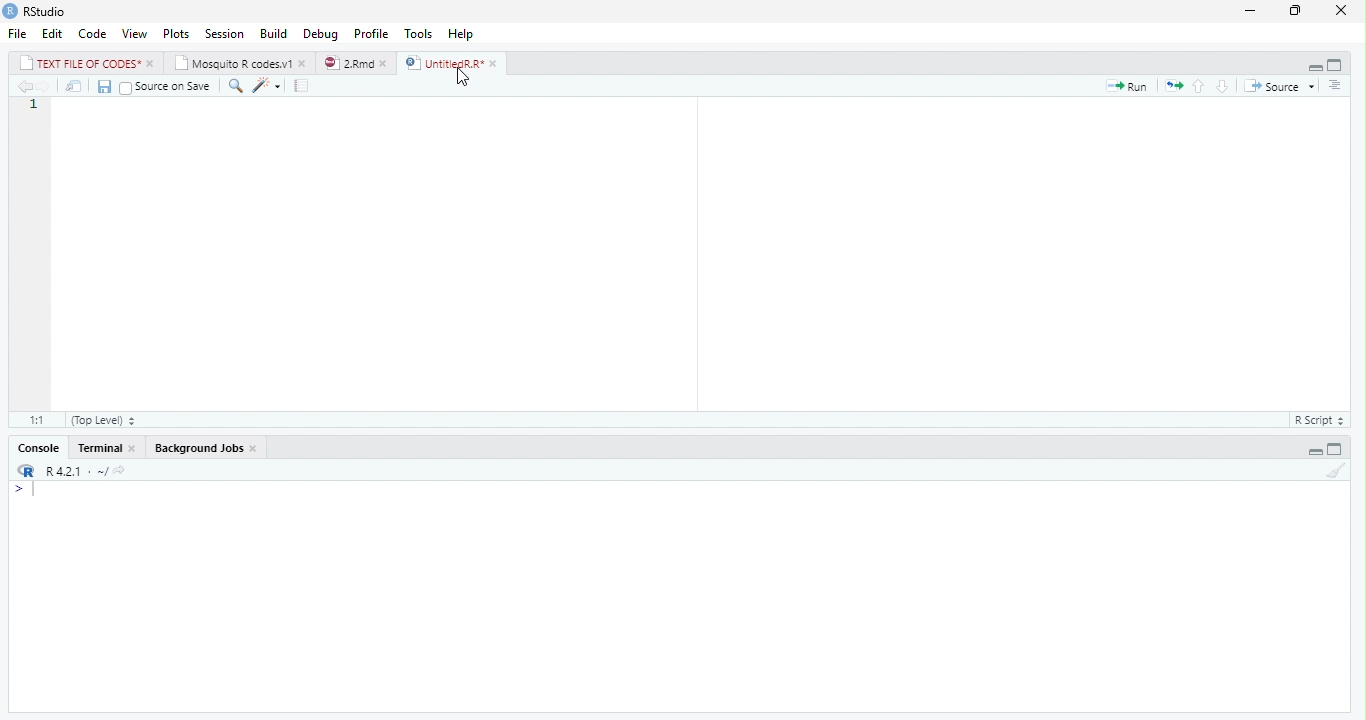 Image resolution: width=1366 pixels, height=720 pixels. Describe the element at coordinates (19, 33) in the screenshot. I see `File` at that location.